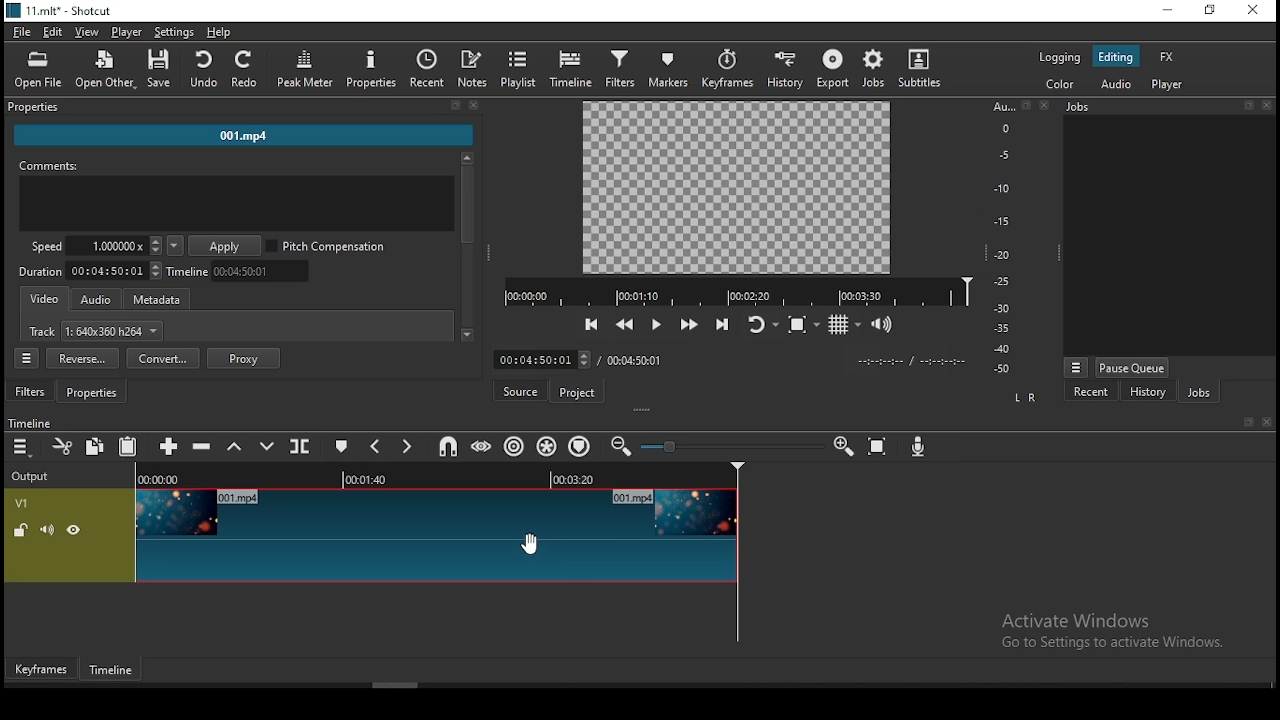 This screenshot has height=720, width=1280. I want to click on track, so click(95, 331).